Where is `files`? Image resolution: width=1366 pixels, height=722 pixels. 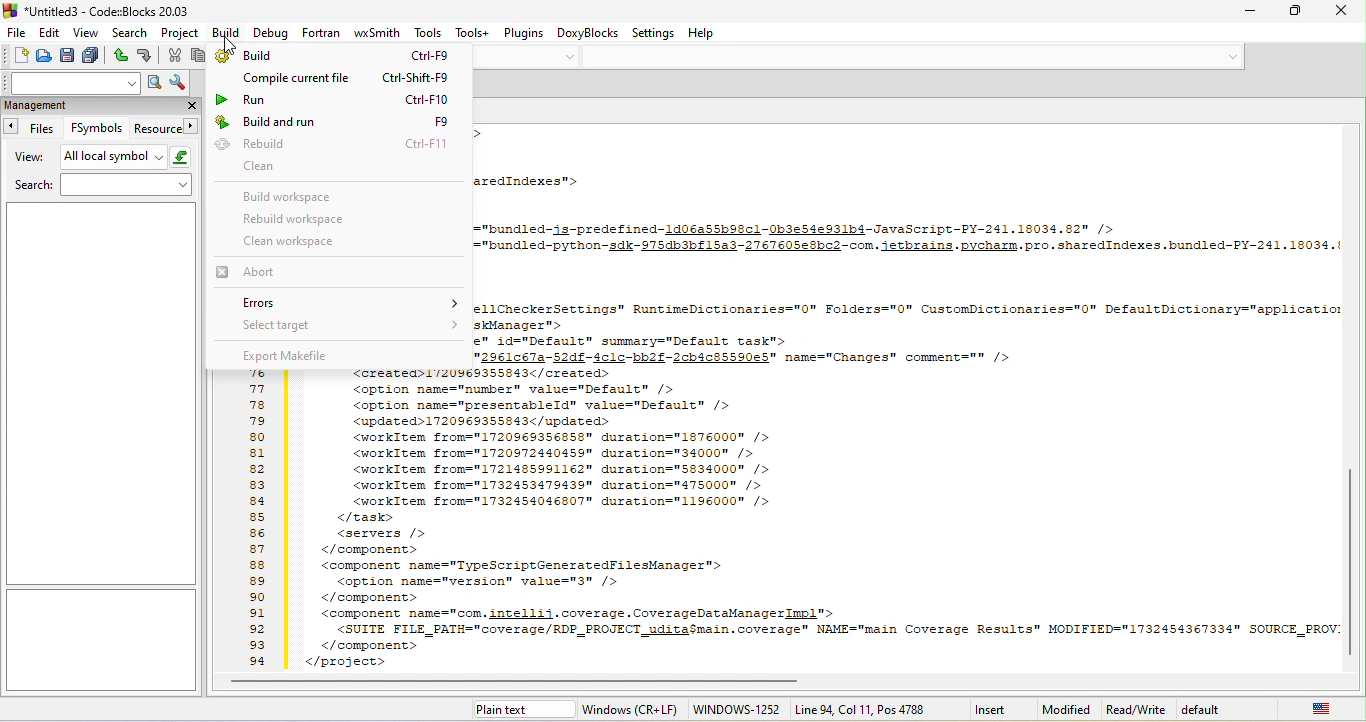
files is located at coordinates (35, 129).